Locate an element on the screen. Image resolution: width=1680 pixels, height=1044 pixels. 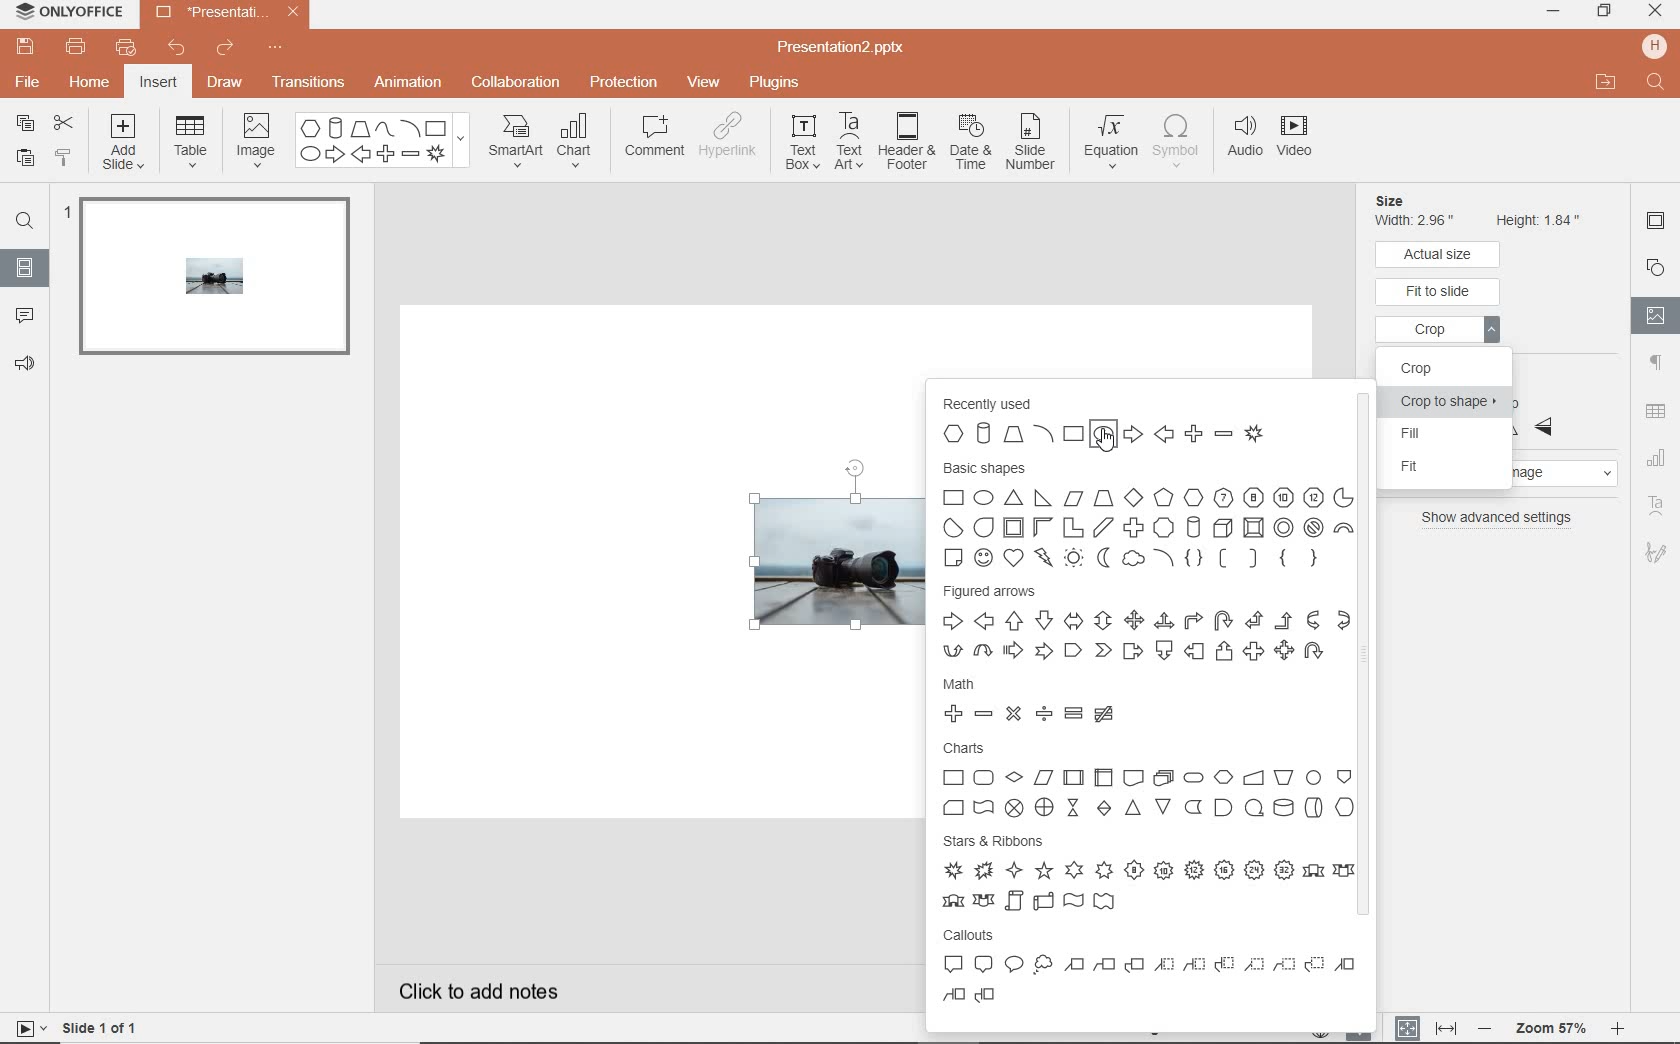
slides is located at coordinates (24, 268).